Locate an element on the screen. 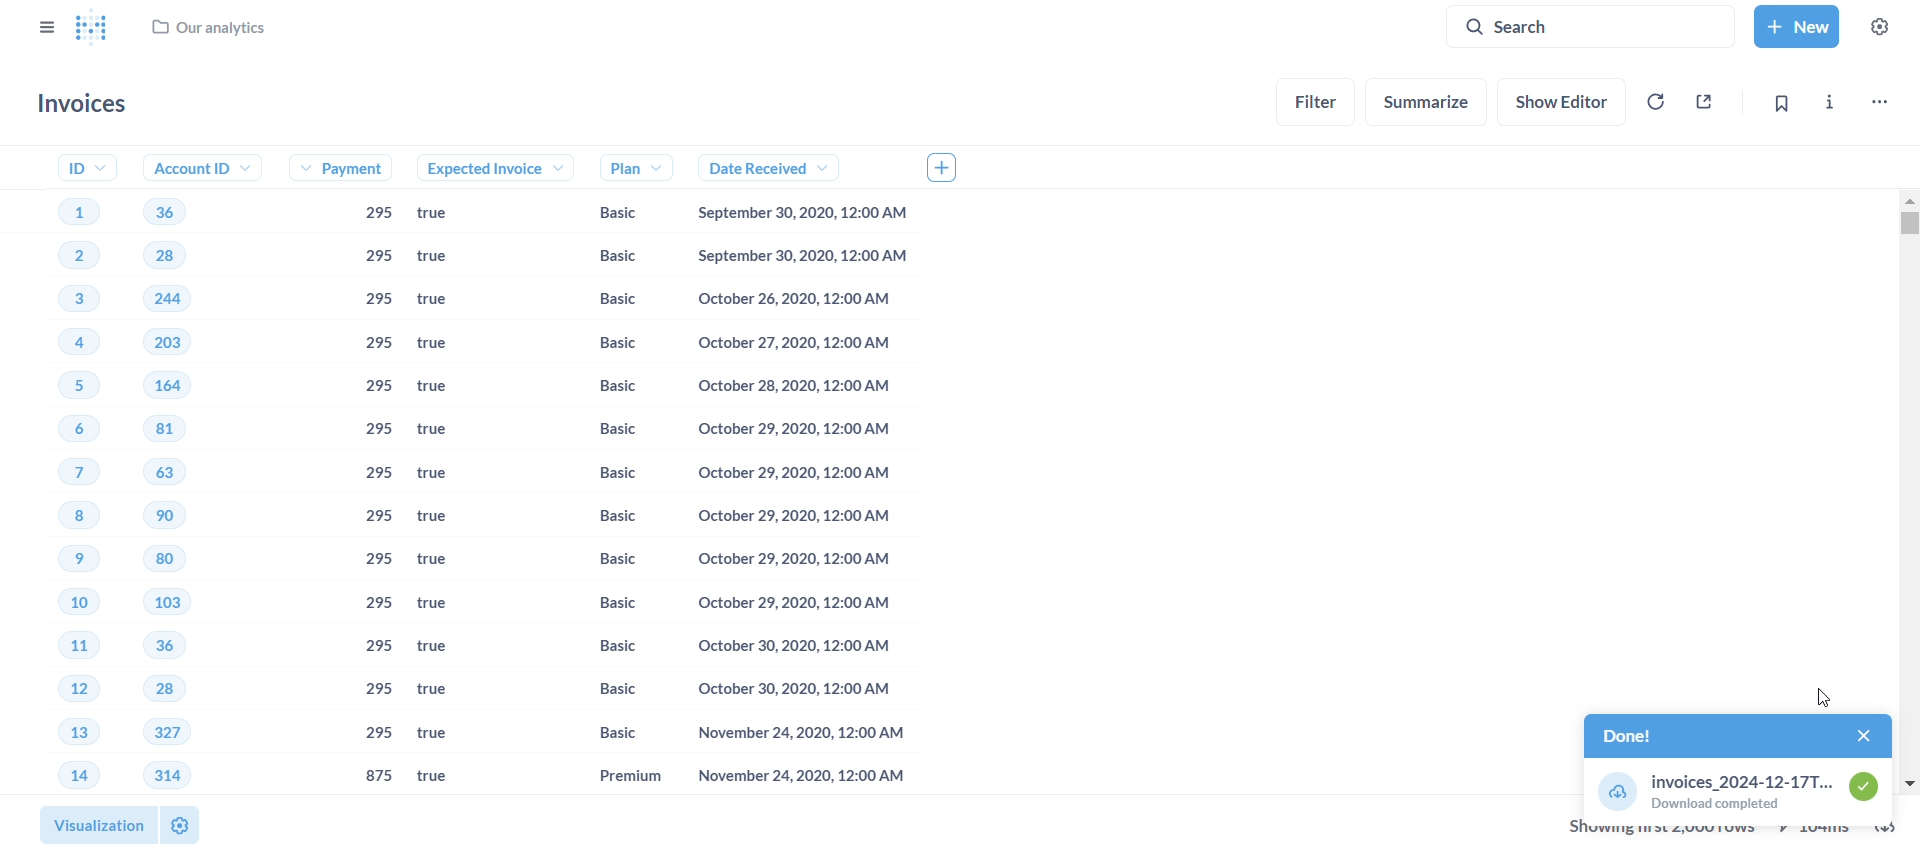 The width and height of the screenshot is (1920, 854). more info is located at coordinates (1828, 99).